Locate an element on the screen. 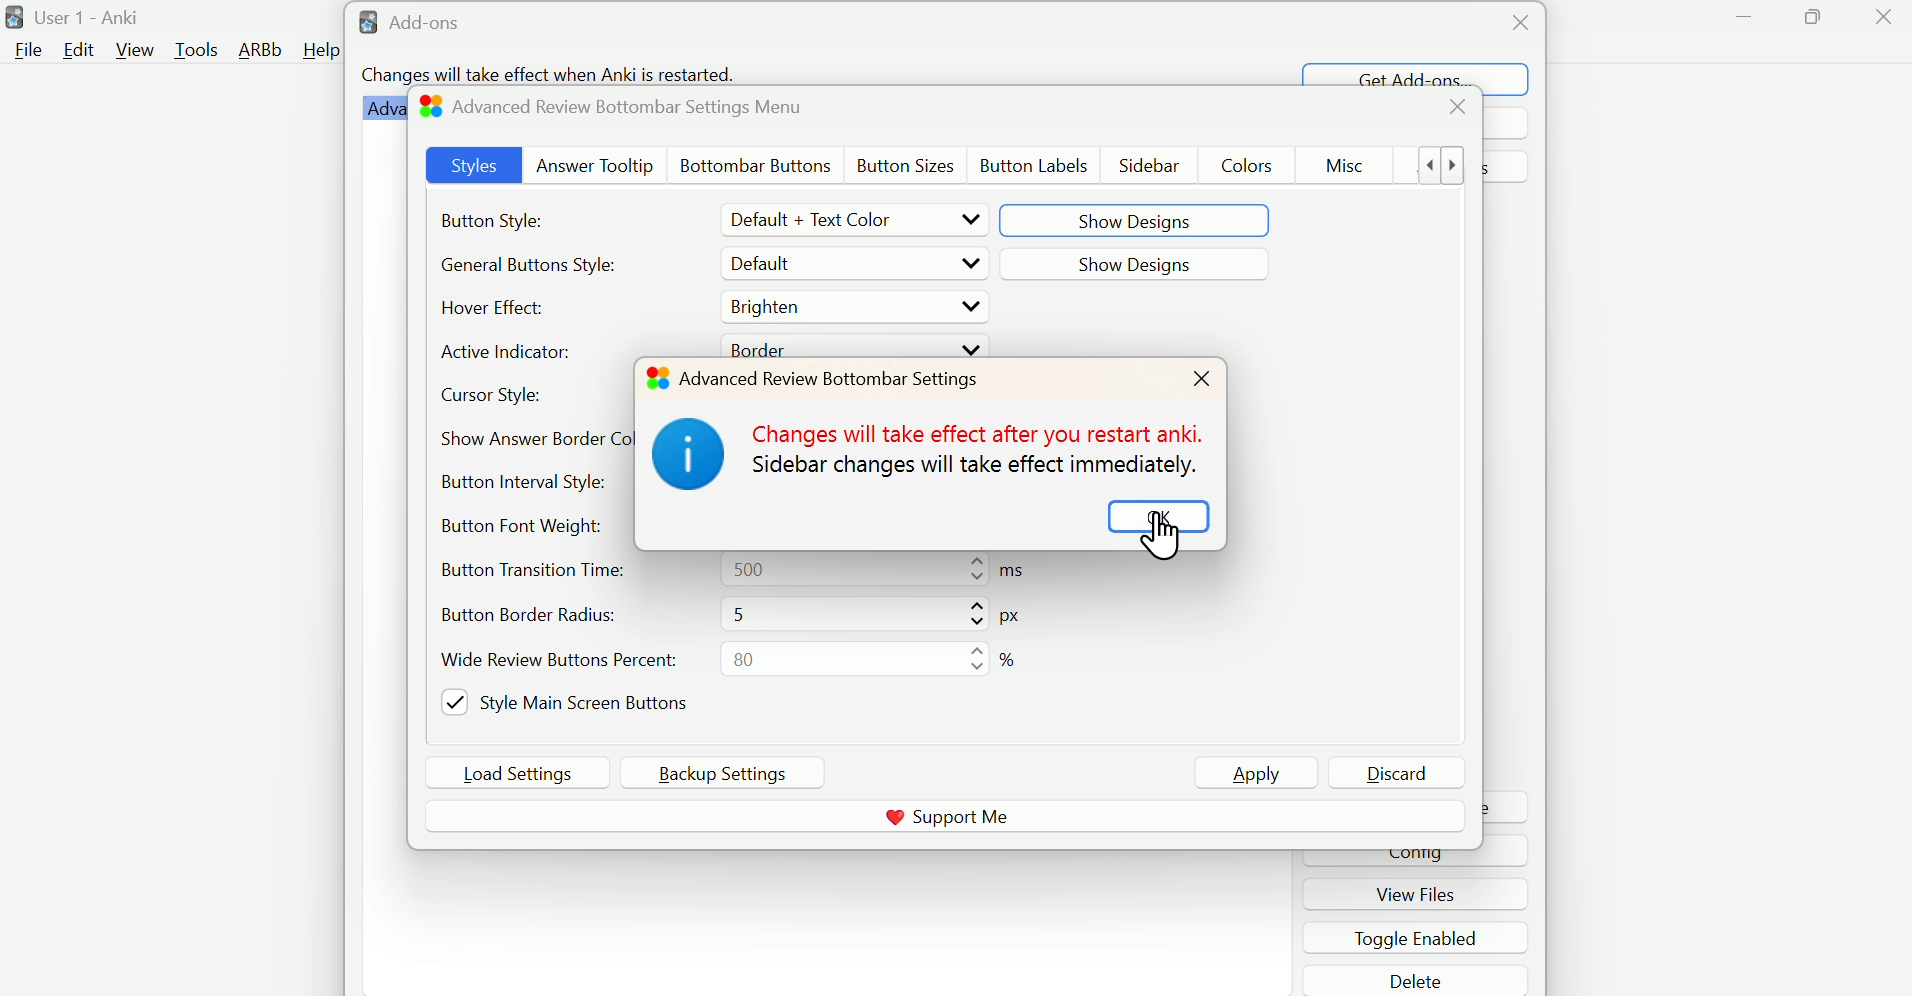  Button Transition Time is located at coordinates (543, 570).